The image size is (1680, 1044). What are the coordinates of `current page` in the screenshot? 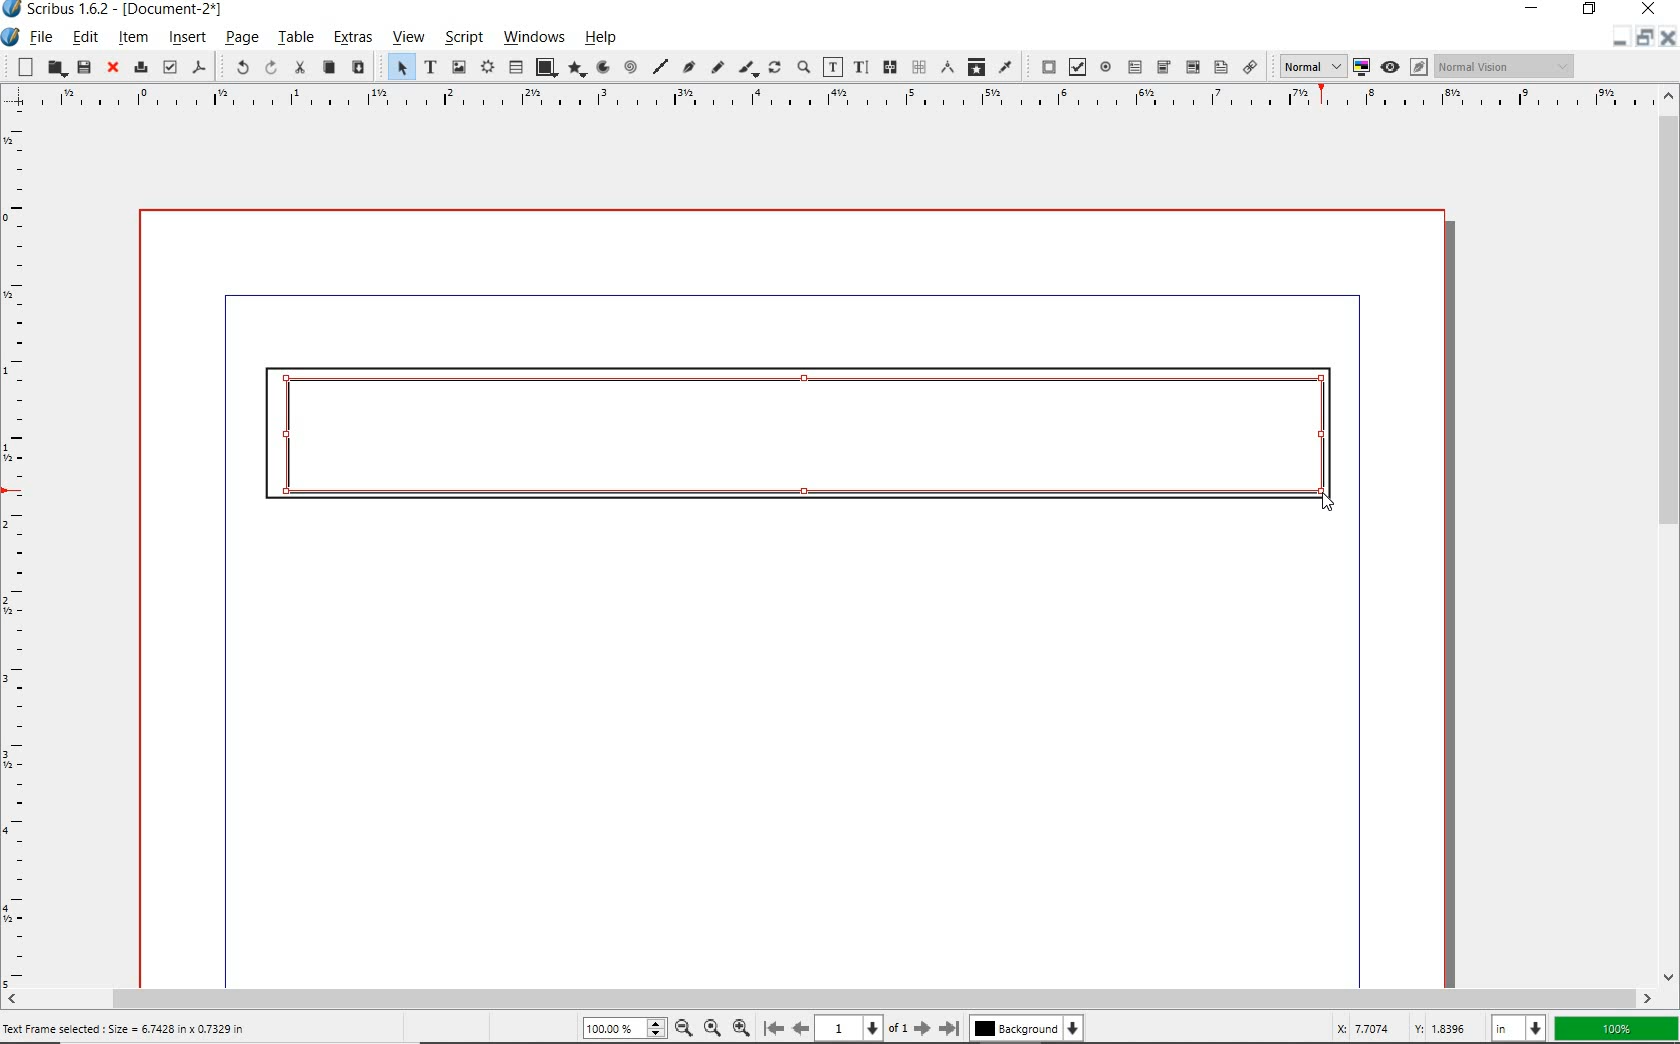 It's located at (862, 1028).